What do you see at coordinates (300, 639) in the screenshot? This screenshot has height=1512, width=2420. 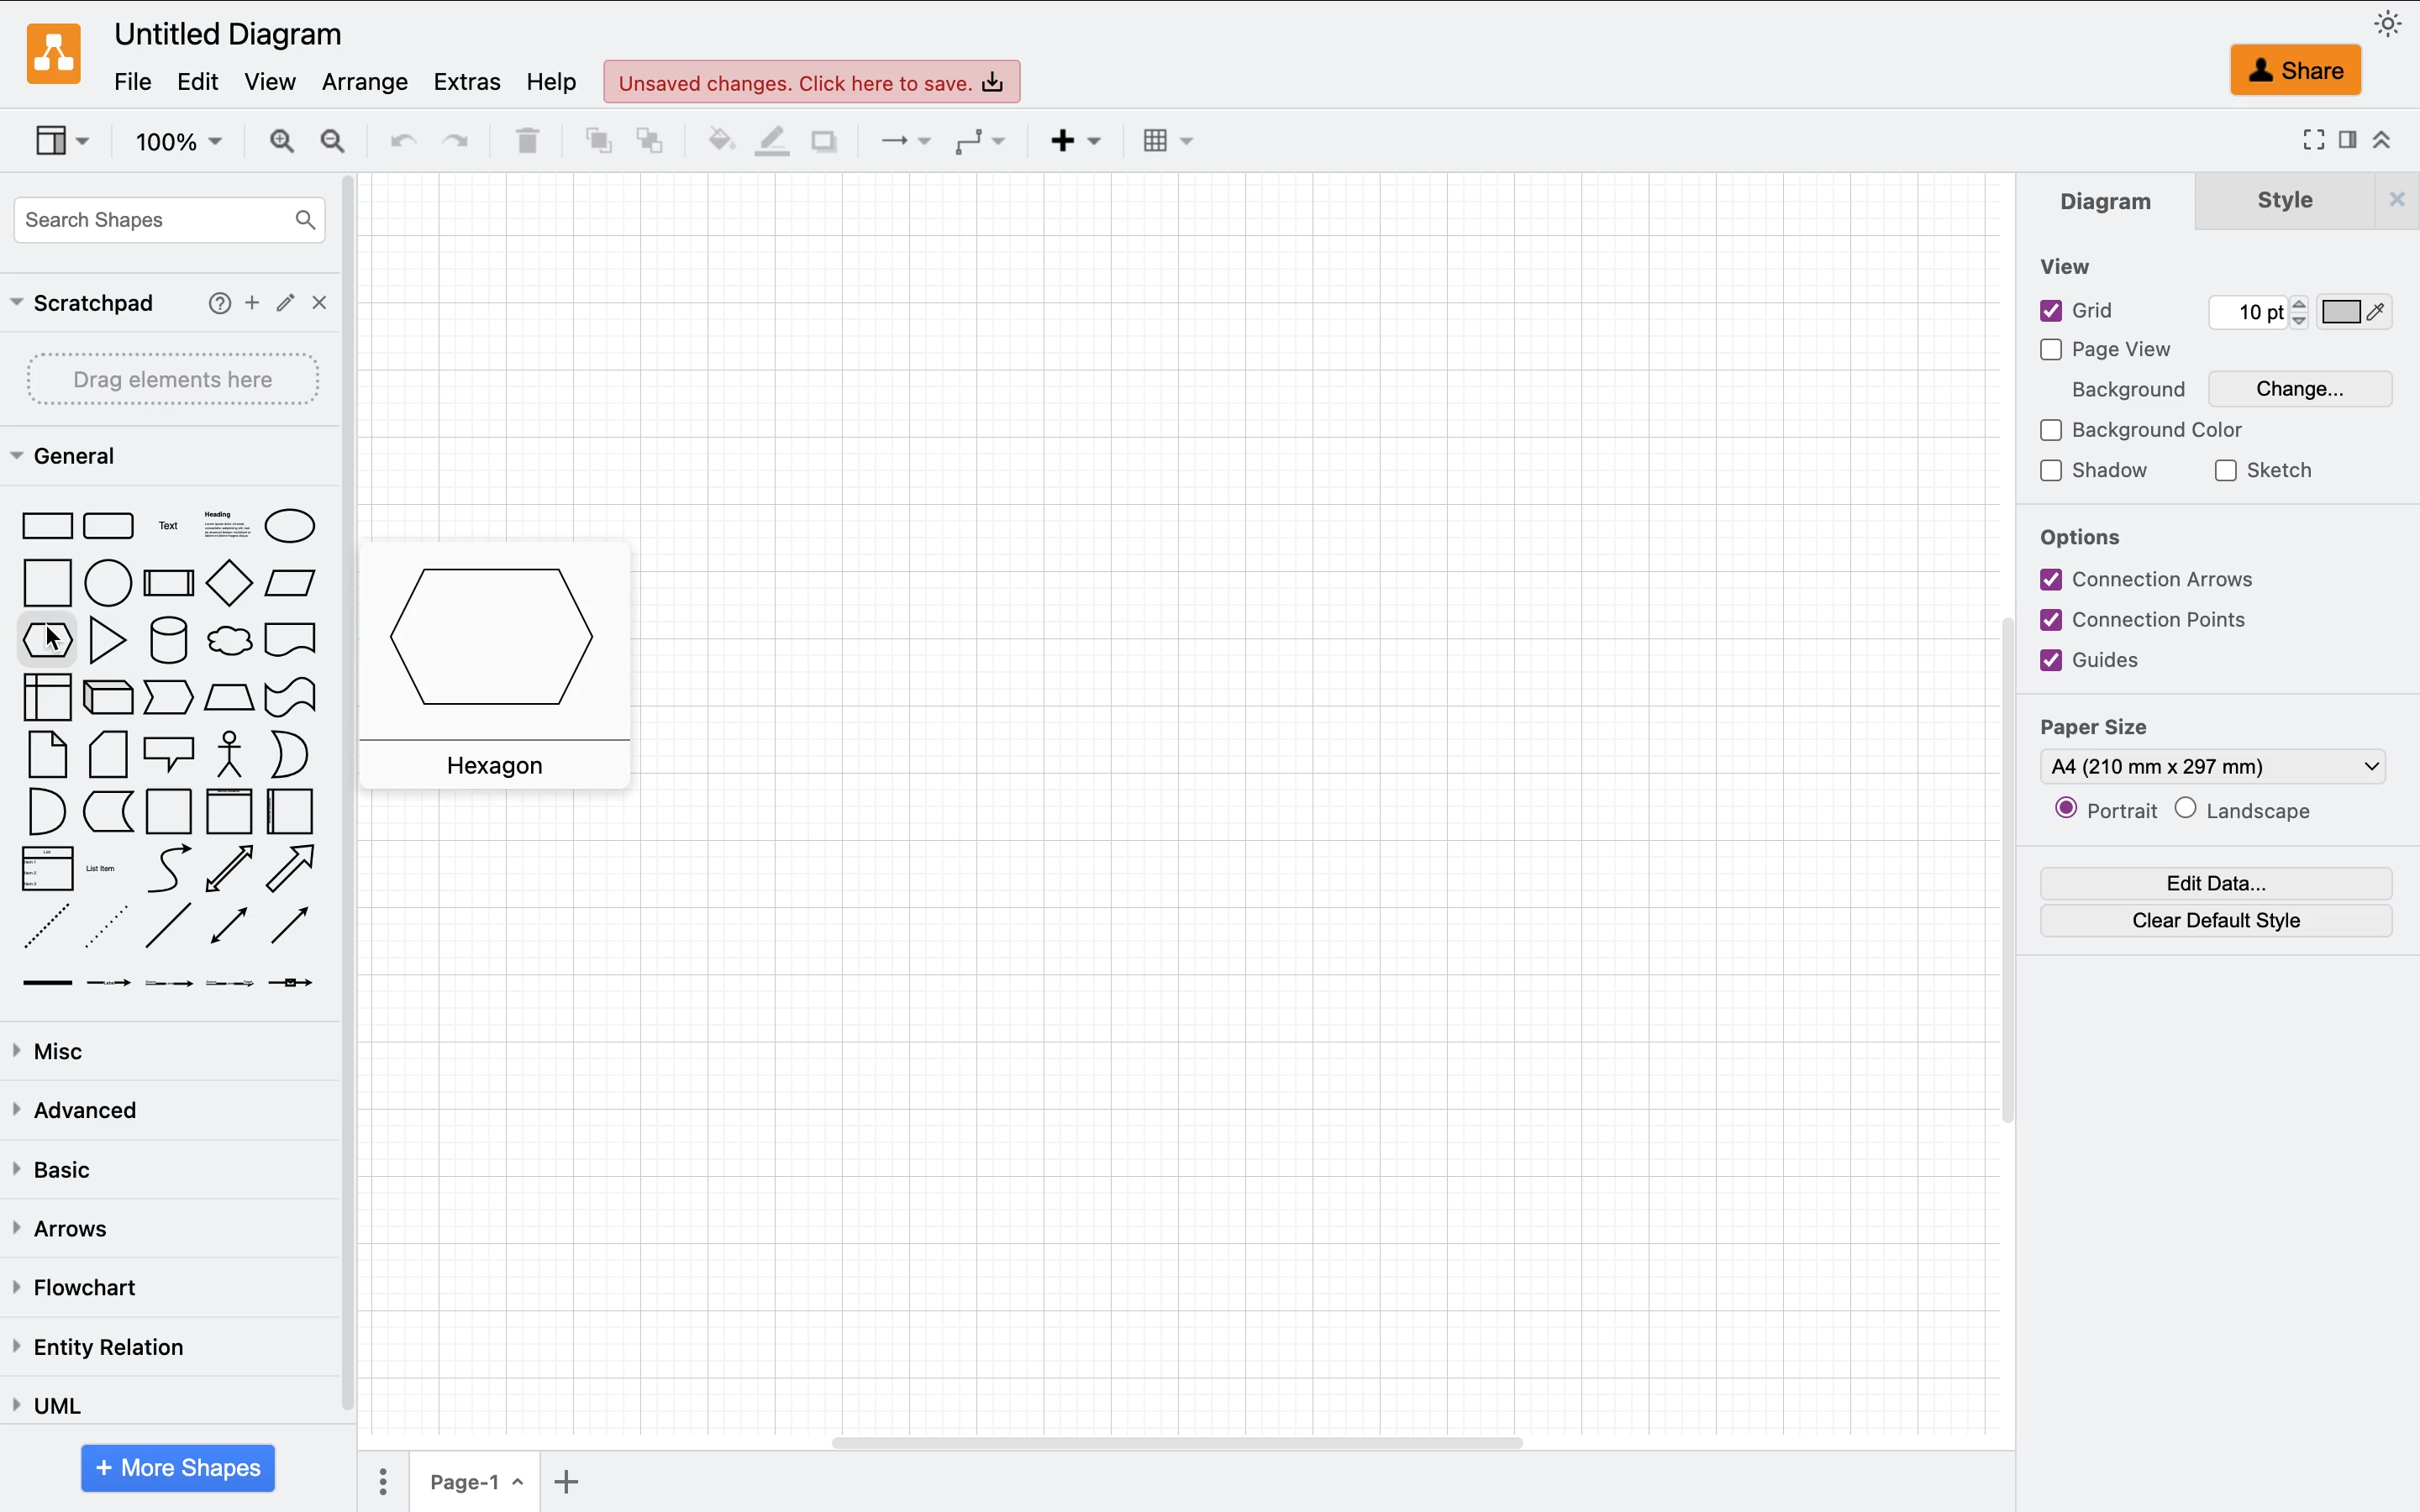 I see `document` at bounding box center [300, 639].